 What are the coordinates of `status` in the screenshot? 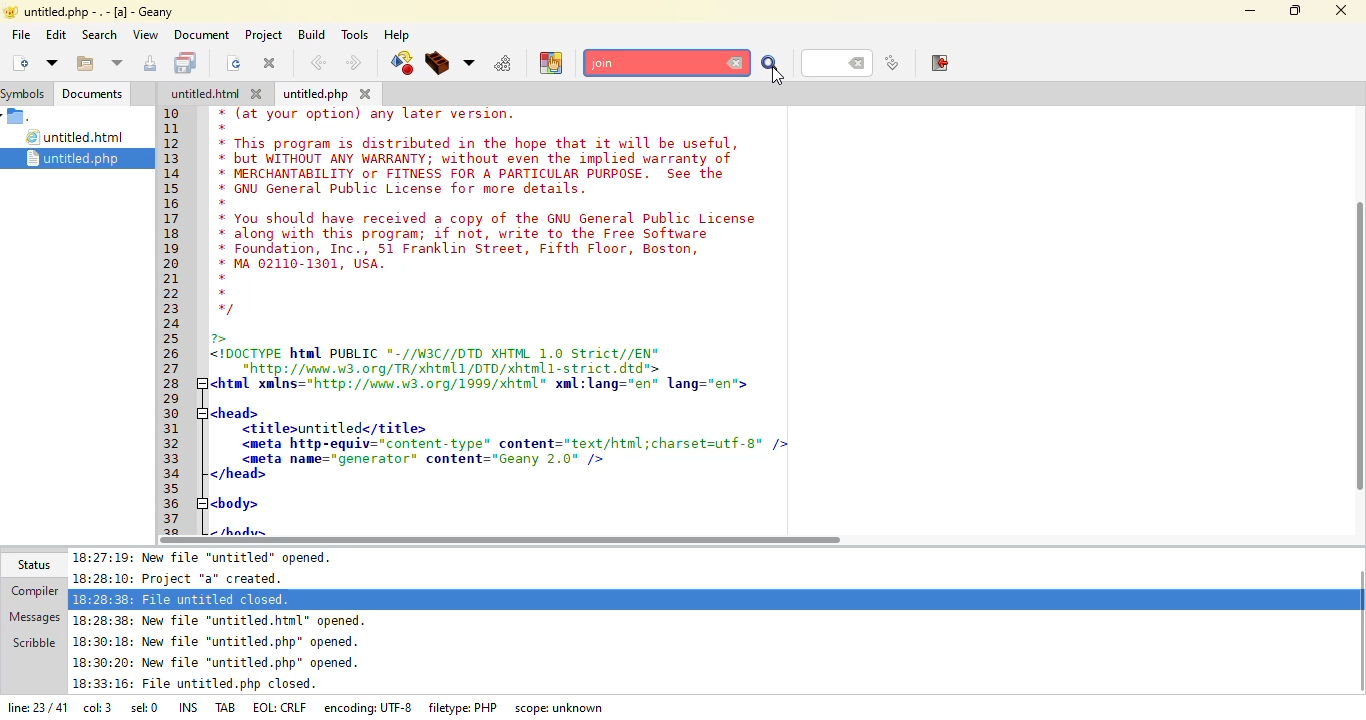 It's located at (32, 564).